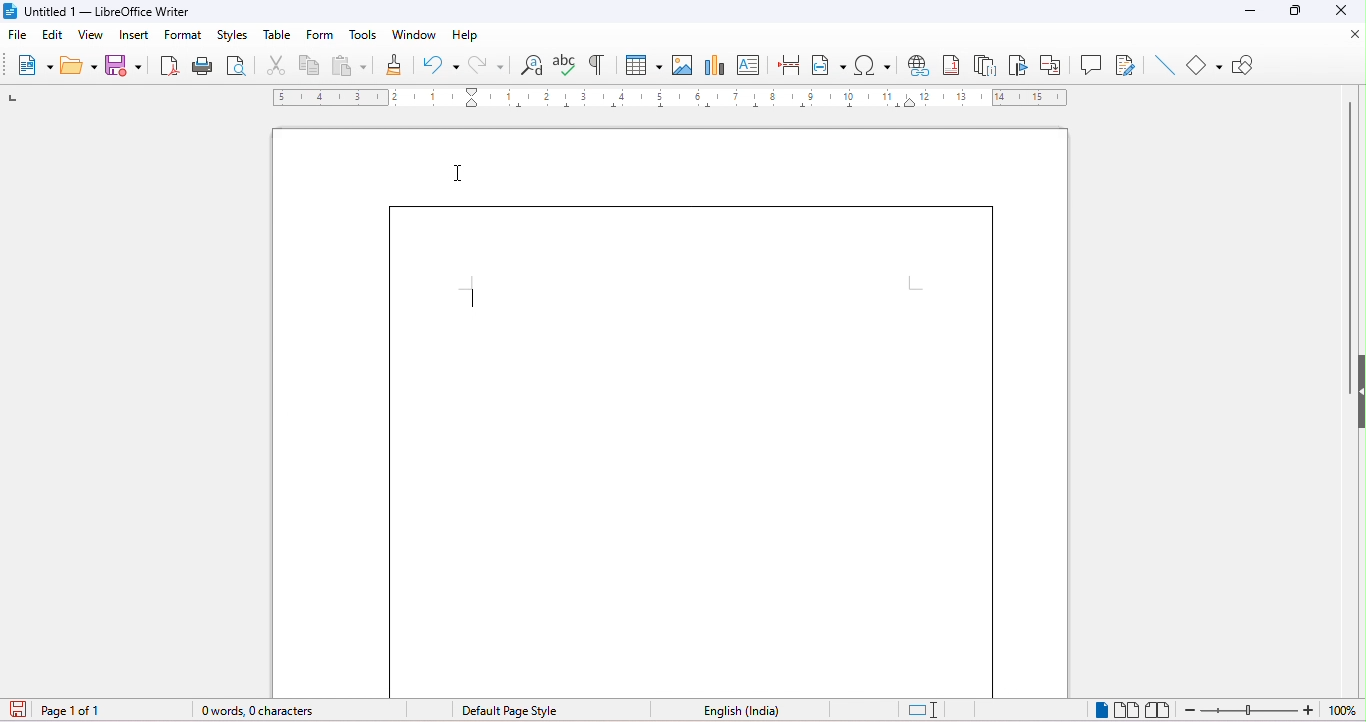 The width and height of the screenshot is (1366, 722). Describe the element at coordinates (532, 61) in the screenshot. I see `find and replace` at that location.